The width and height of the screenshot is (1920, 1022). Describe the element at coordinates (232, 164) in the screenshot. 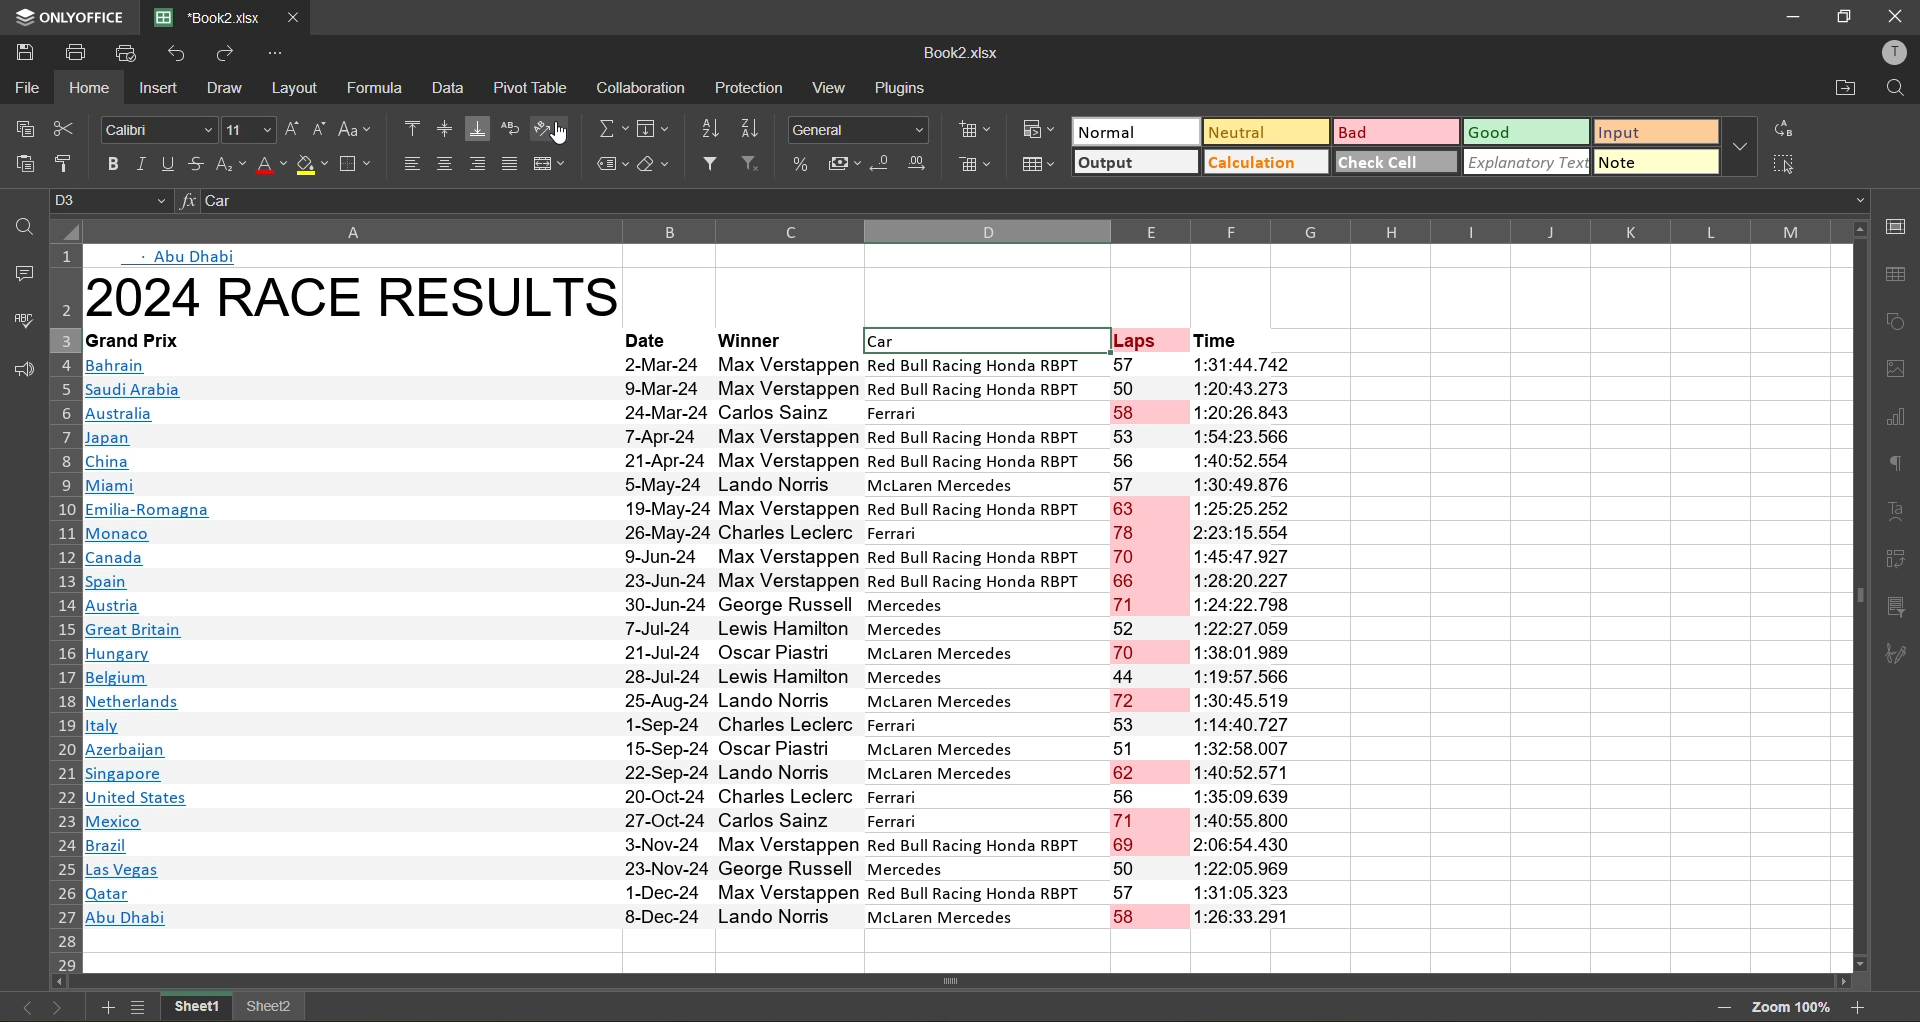

I see `sub\superscript` at that location.